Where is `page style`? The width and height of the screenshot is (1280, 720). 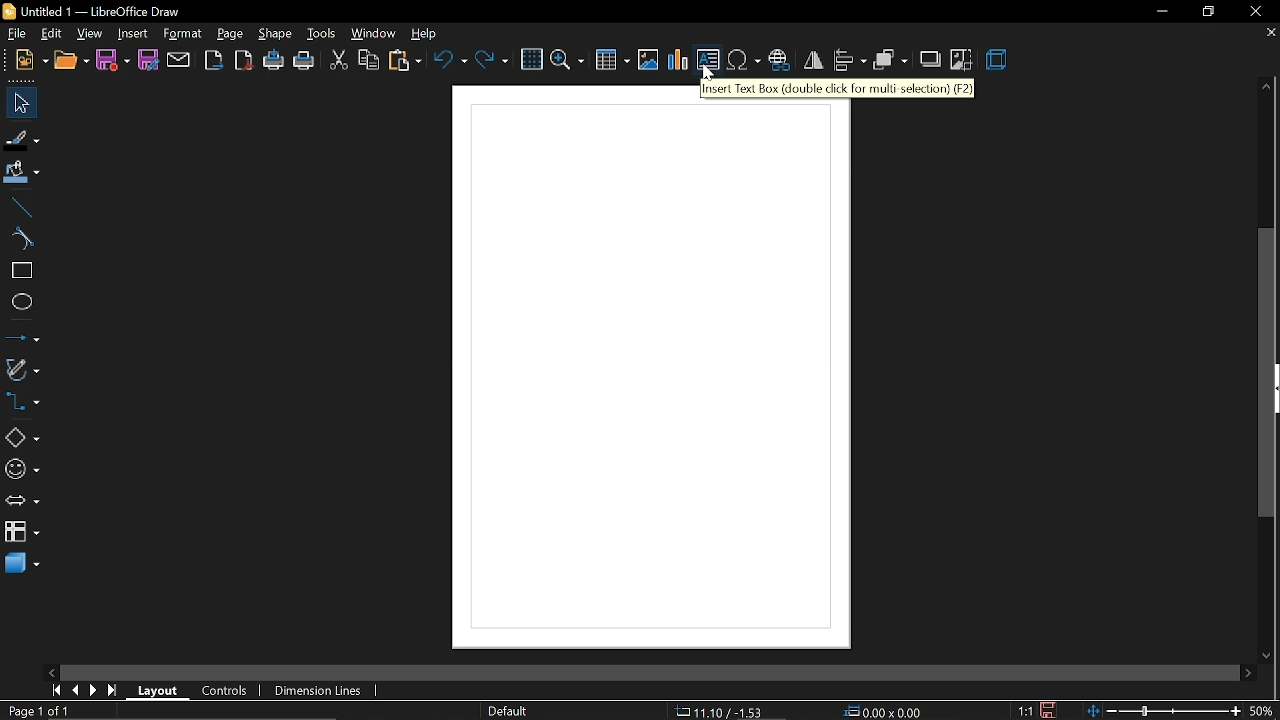 page style is located at coordinates (511, 711).